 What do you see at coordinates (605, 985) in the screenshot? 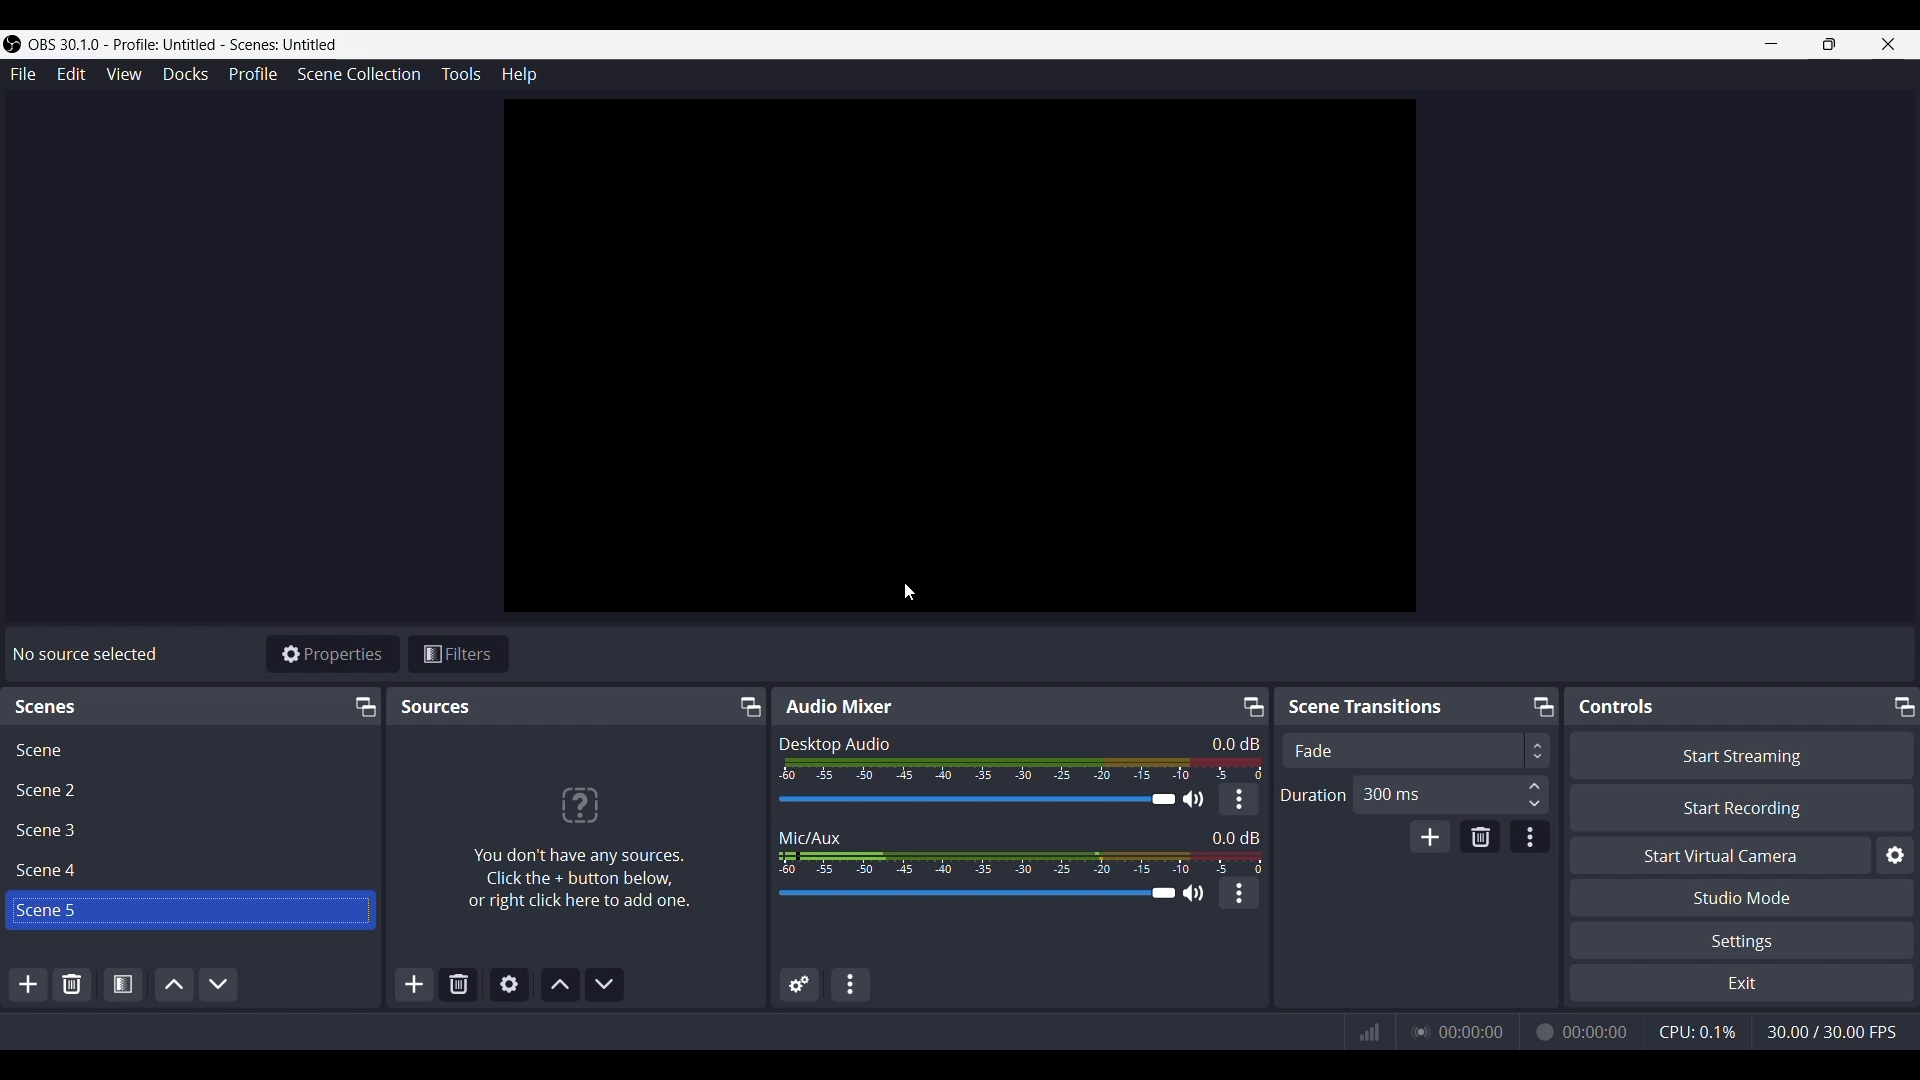
I see `Move Source Down` at bounding box center [605, 985].